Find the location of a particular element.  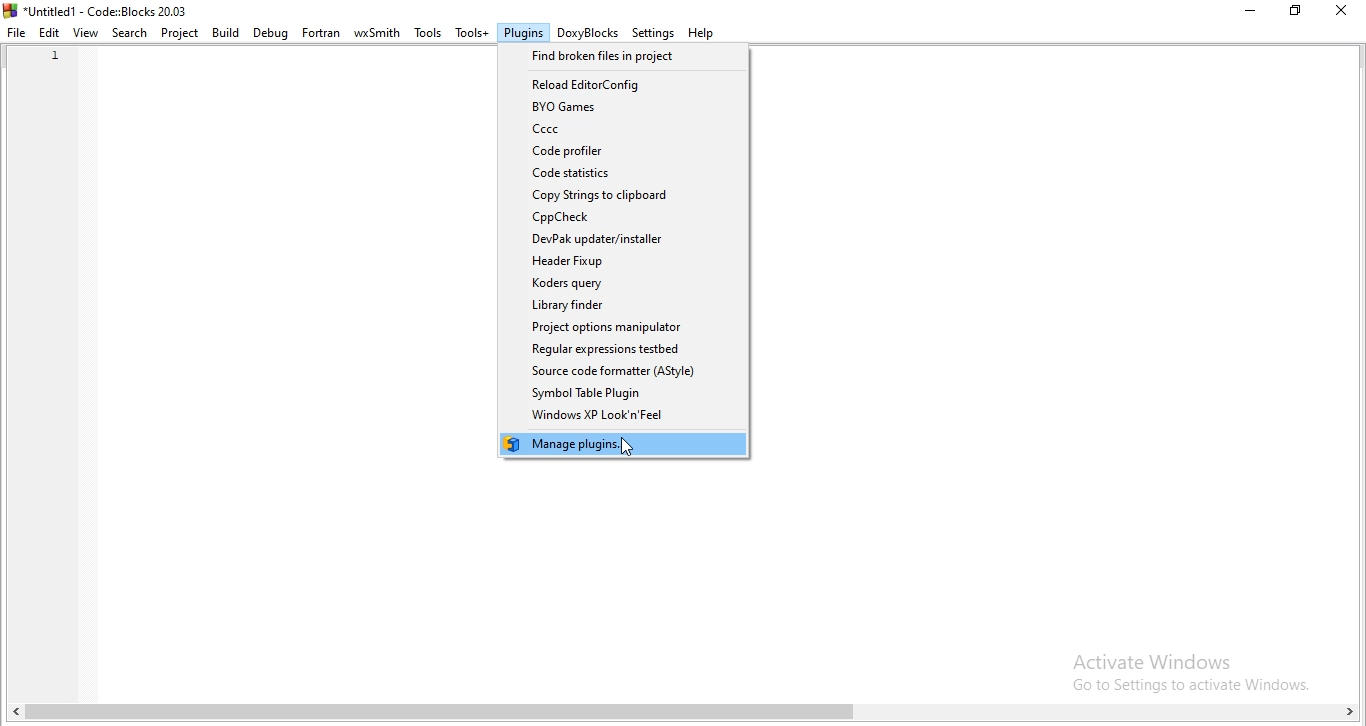

Header Fixup is located at coordinates (623, 262).